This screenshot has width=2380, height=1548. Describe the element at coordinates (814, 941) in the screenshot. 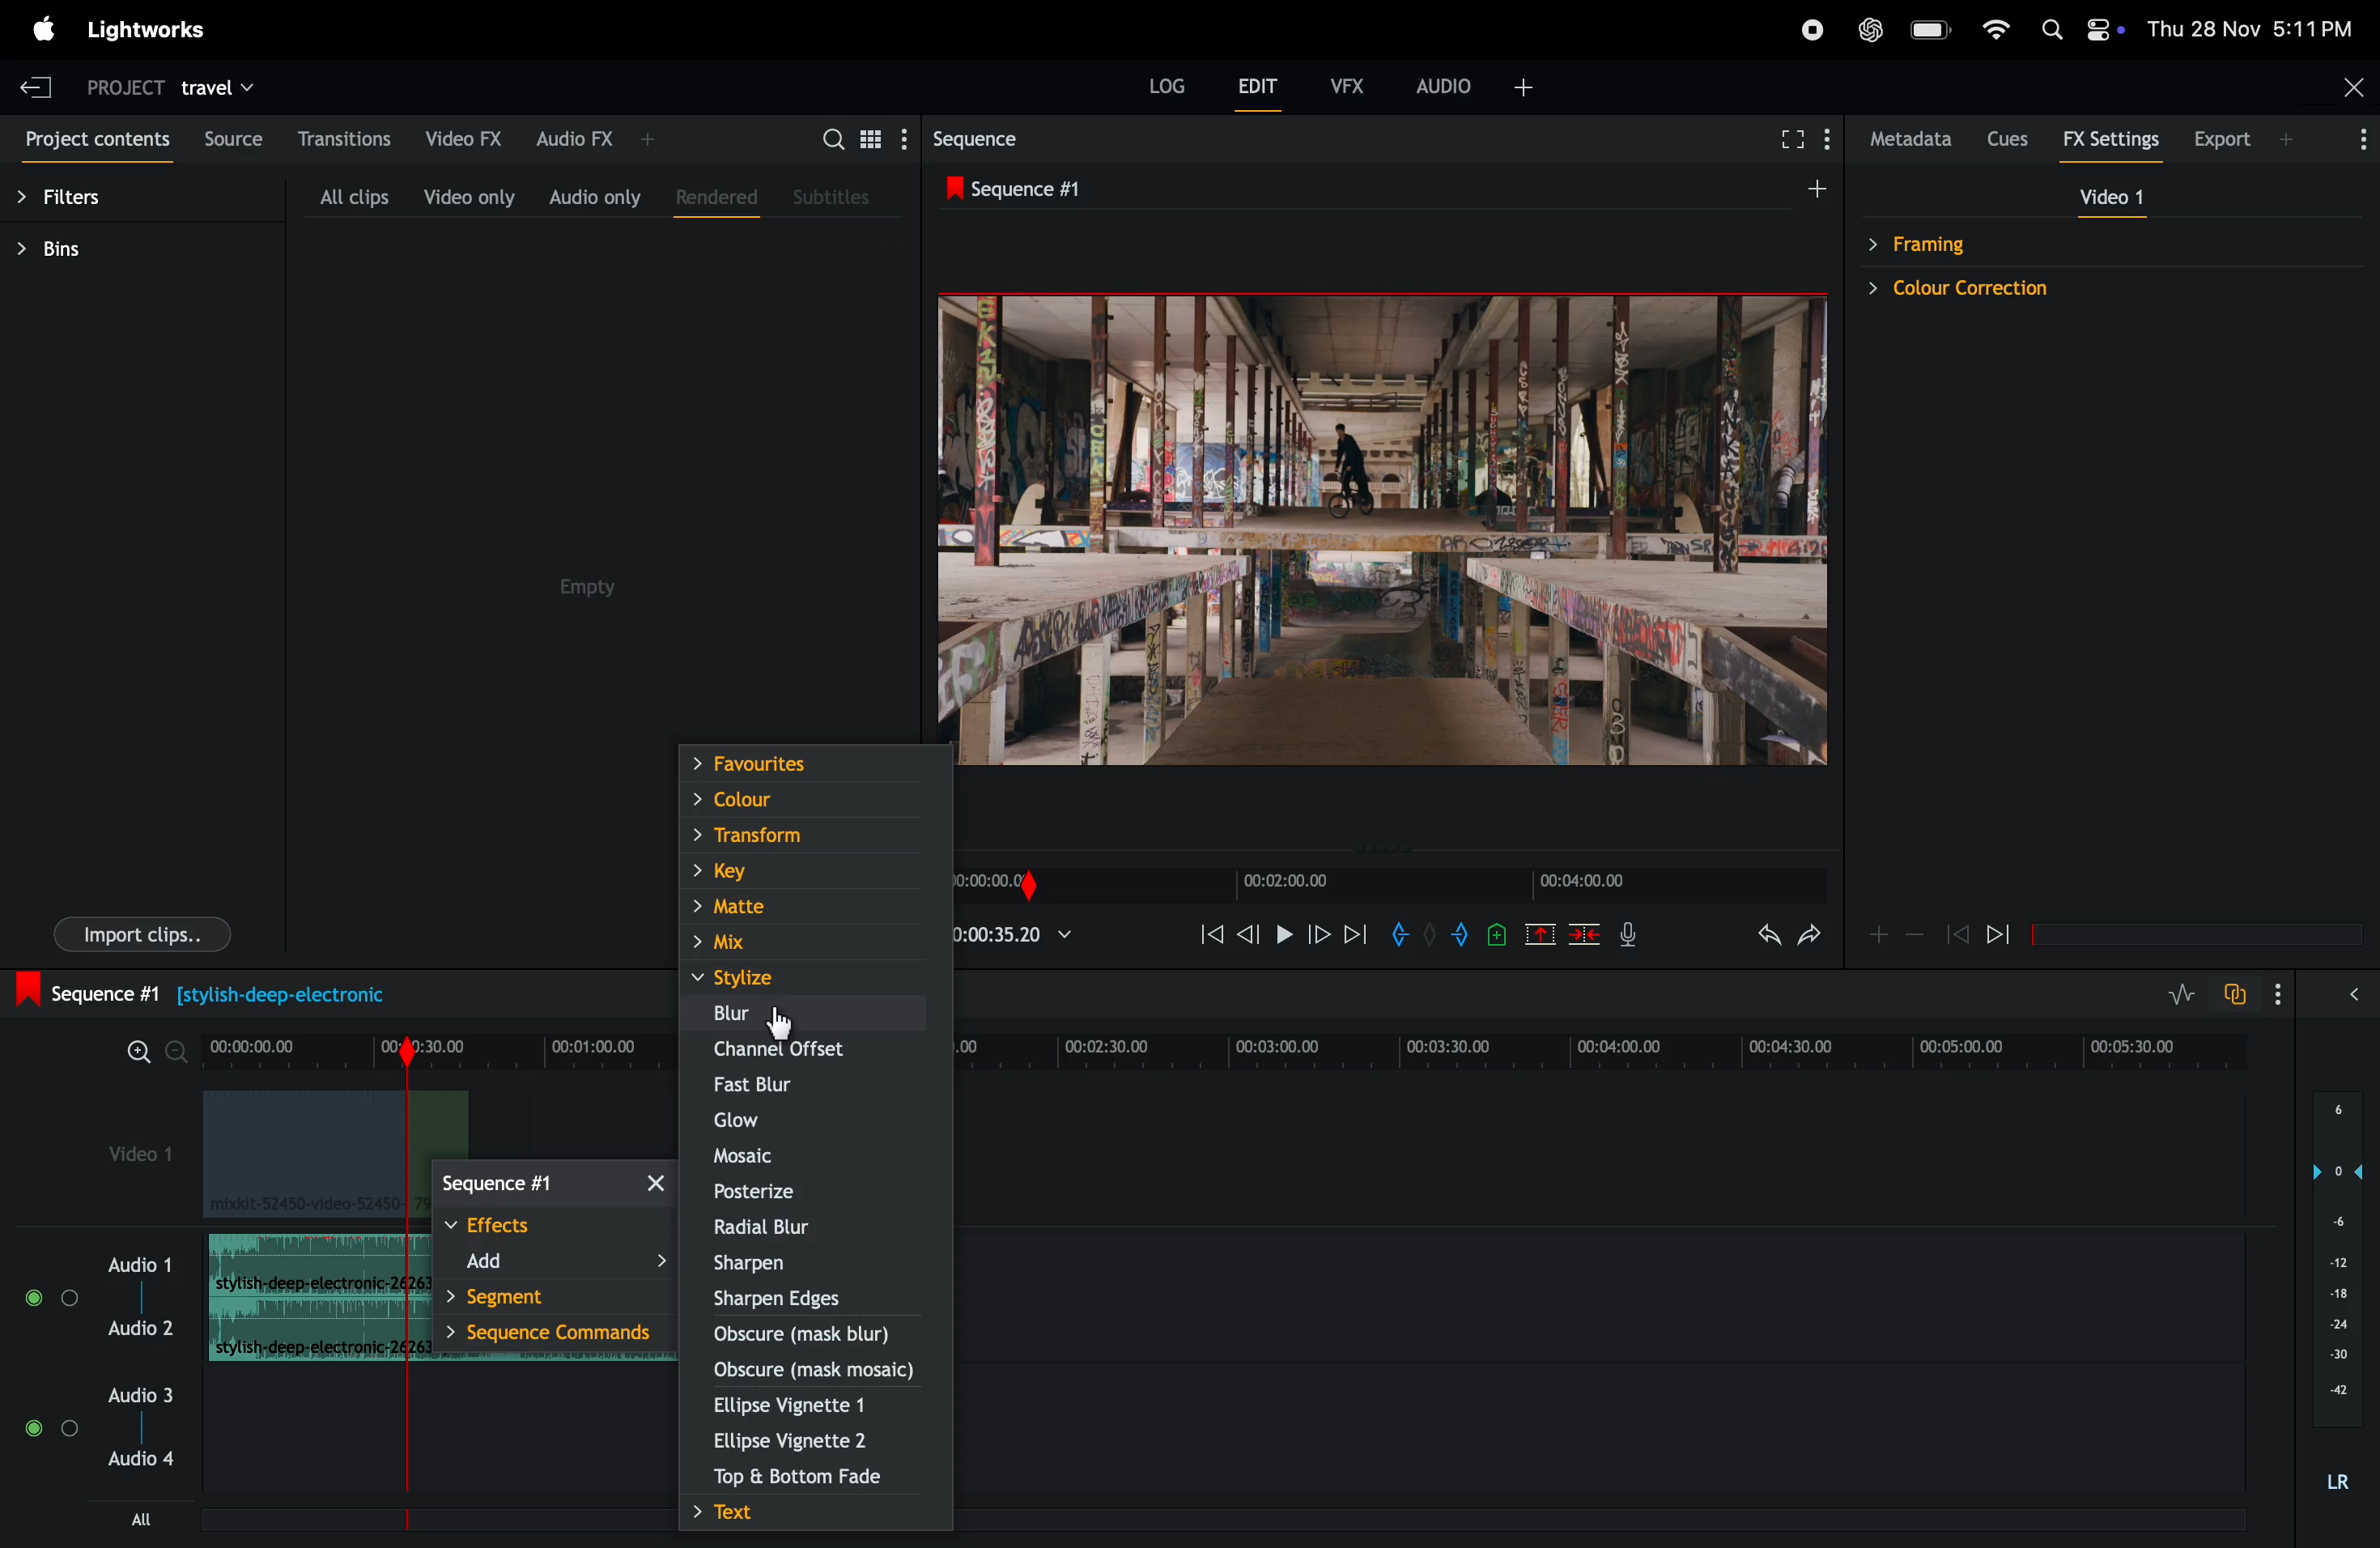

I see `mix` at that location.